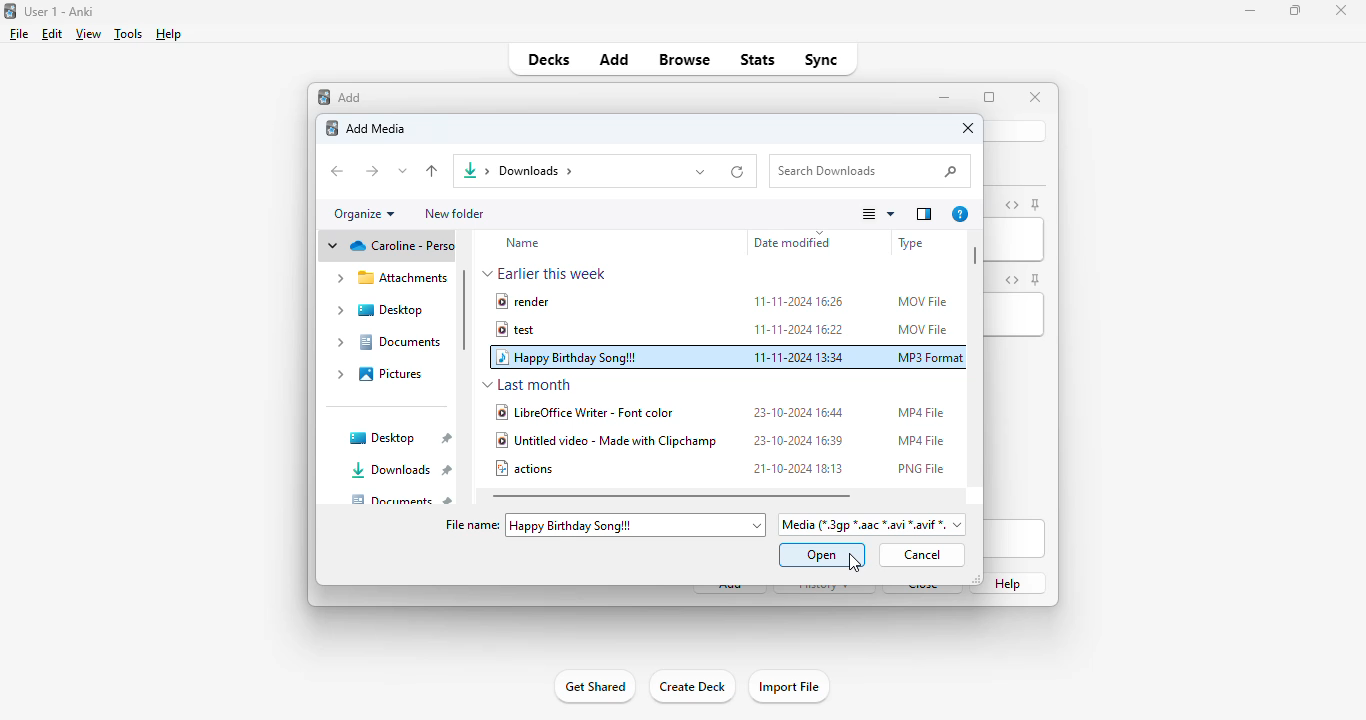 The height and width of the screenshot is (720, 1366). I want to click on desktop, so click(378, 311).